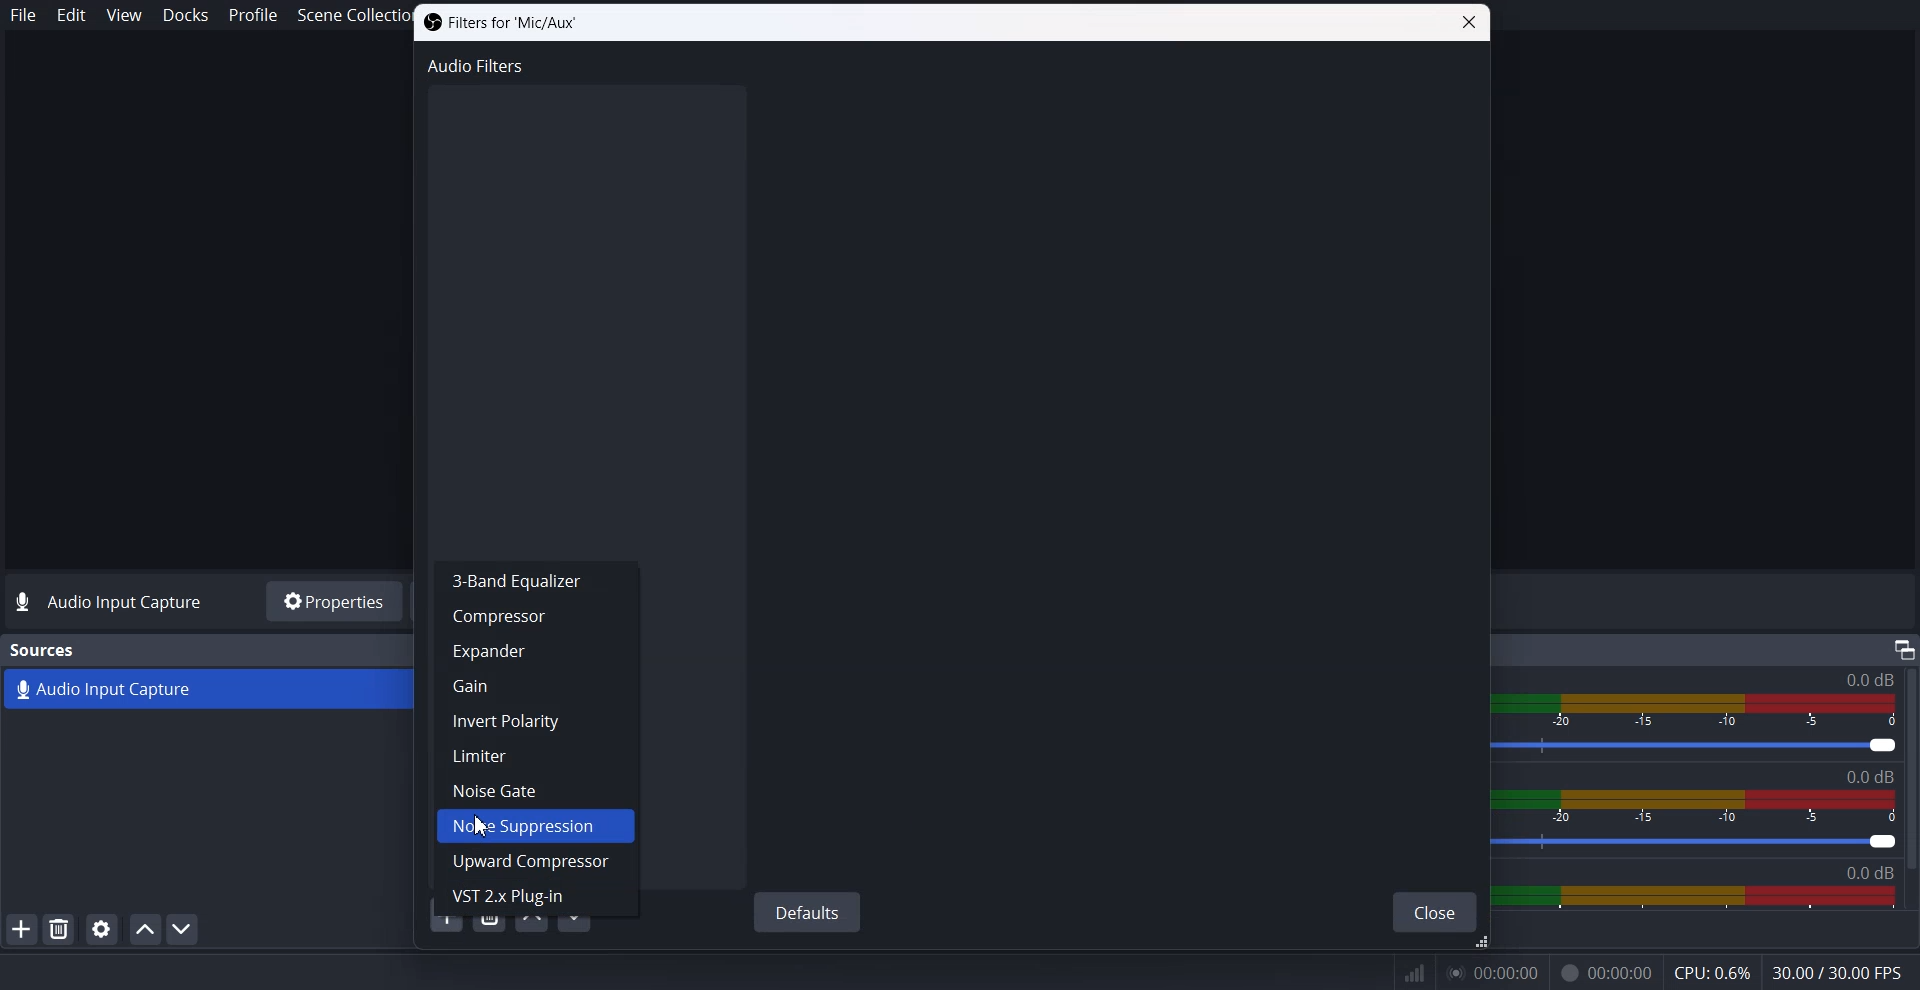  I want to click on Close, so click(1435, 913).